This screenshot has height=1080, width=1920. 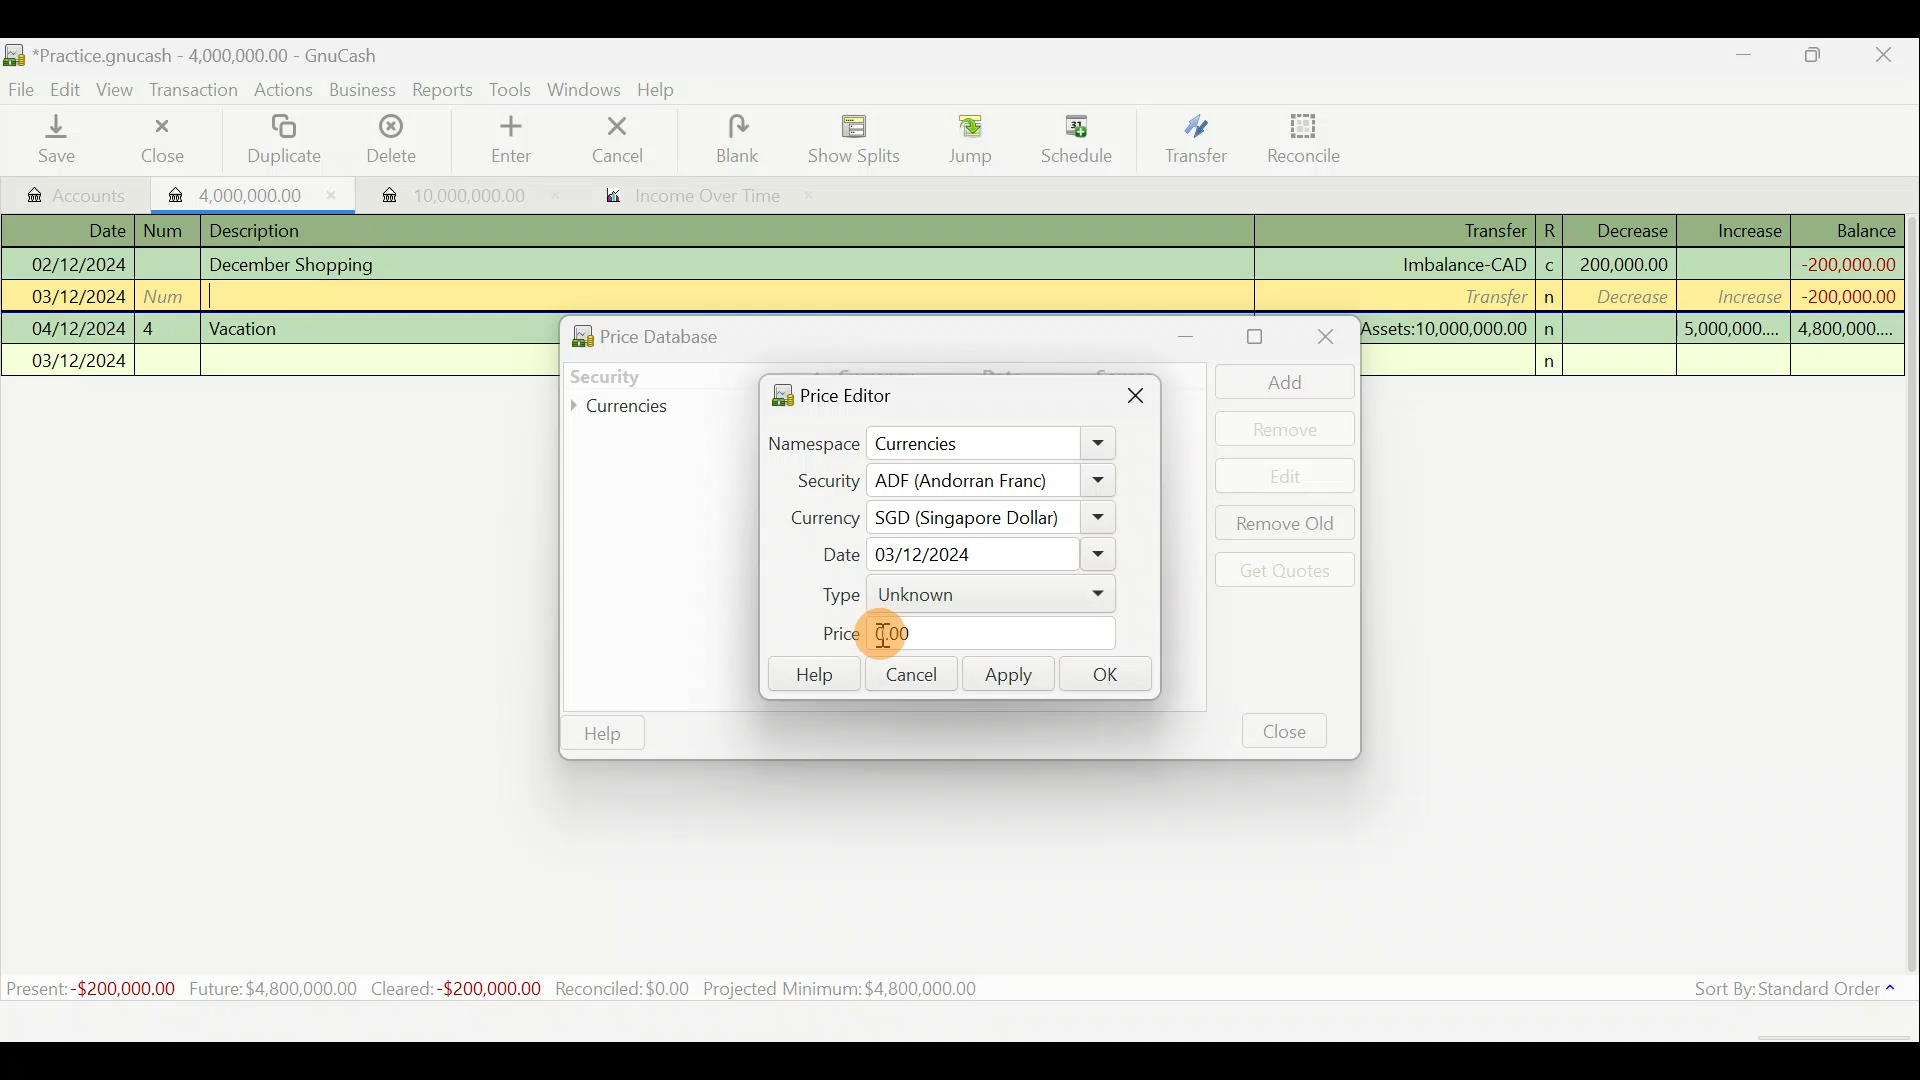 I want to click on View, so click(x=121, y=89).